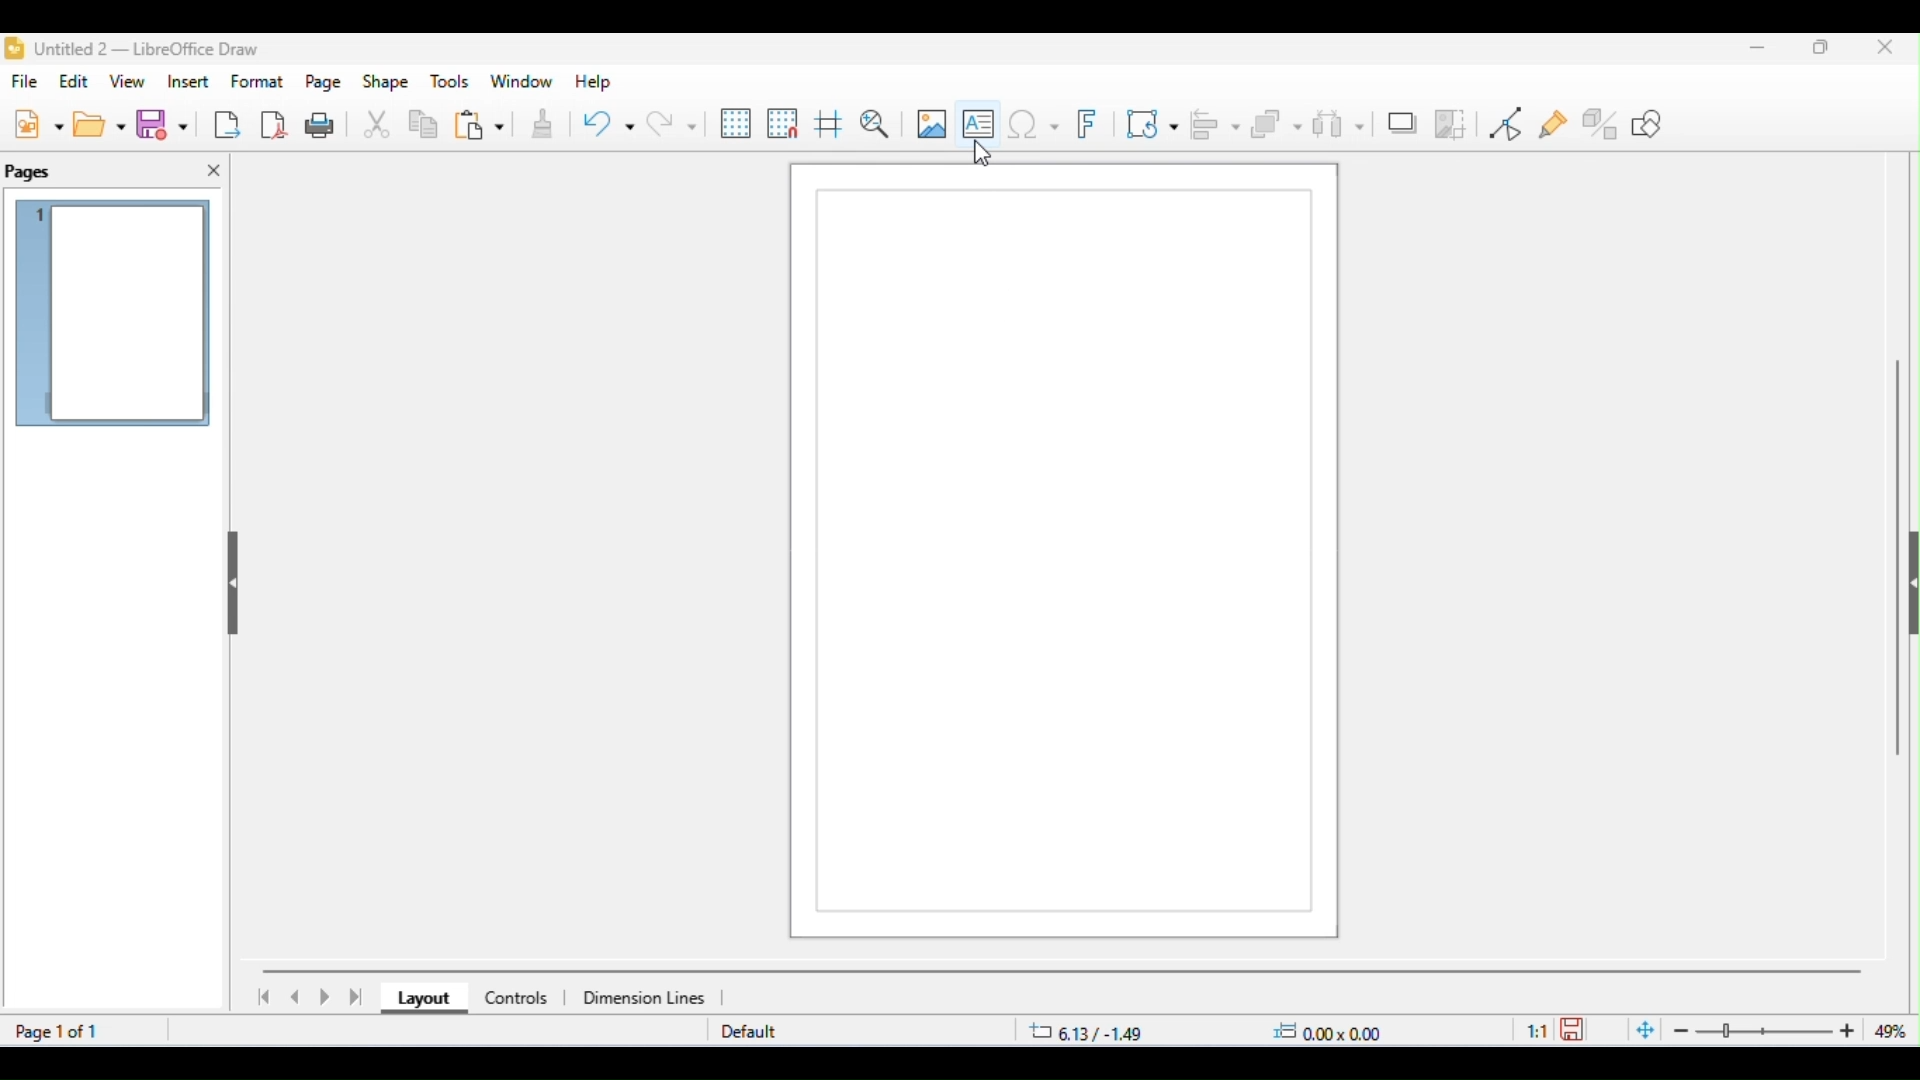 This screenshot has height=1080, width=1920. Describe the element at coordinates (1091, 125) in the screenshot. I see `insert fontwork text` at that location.